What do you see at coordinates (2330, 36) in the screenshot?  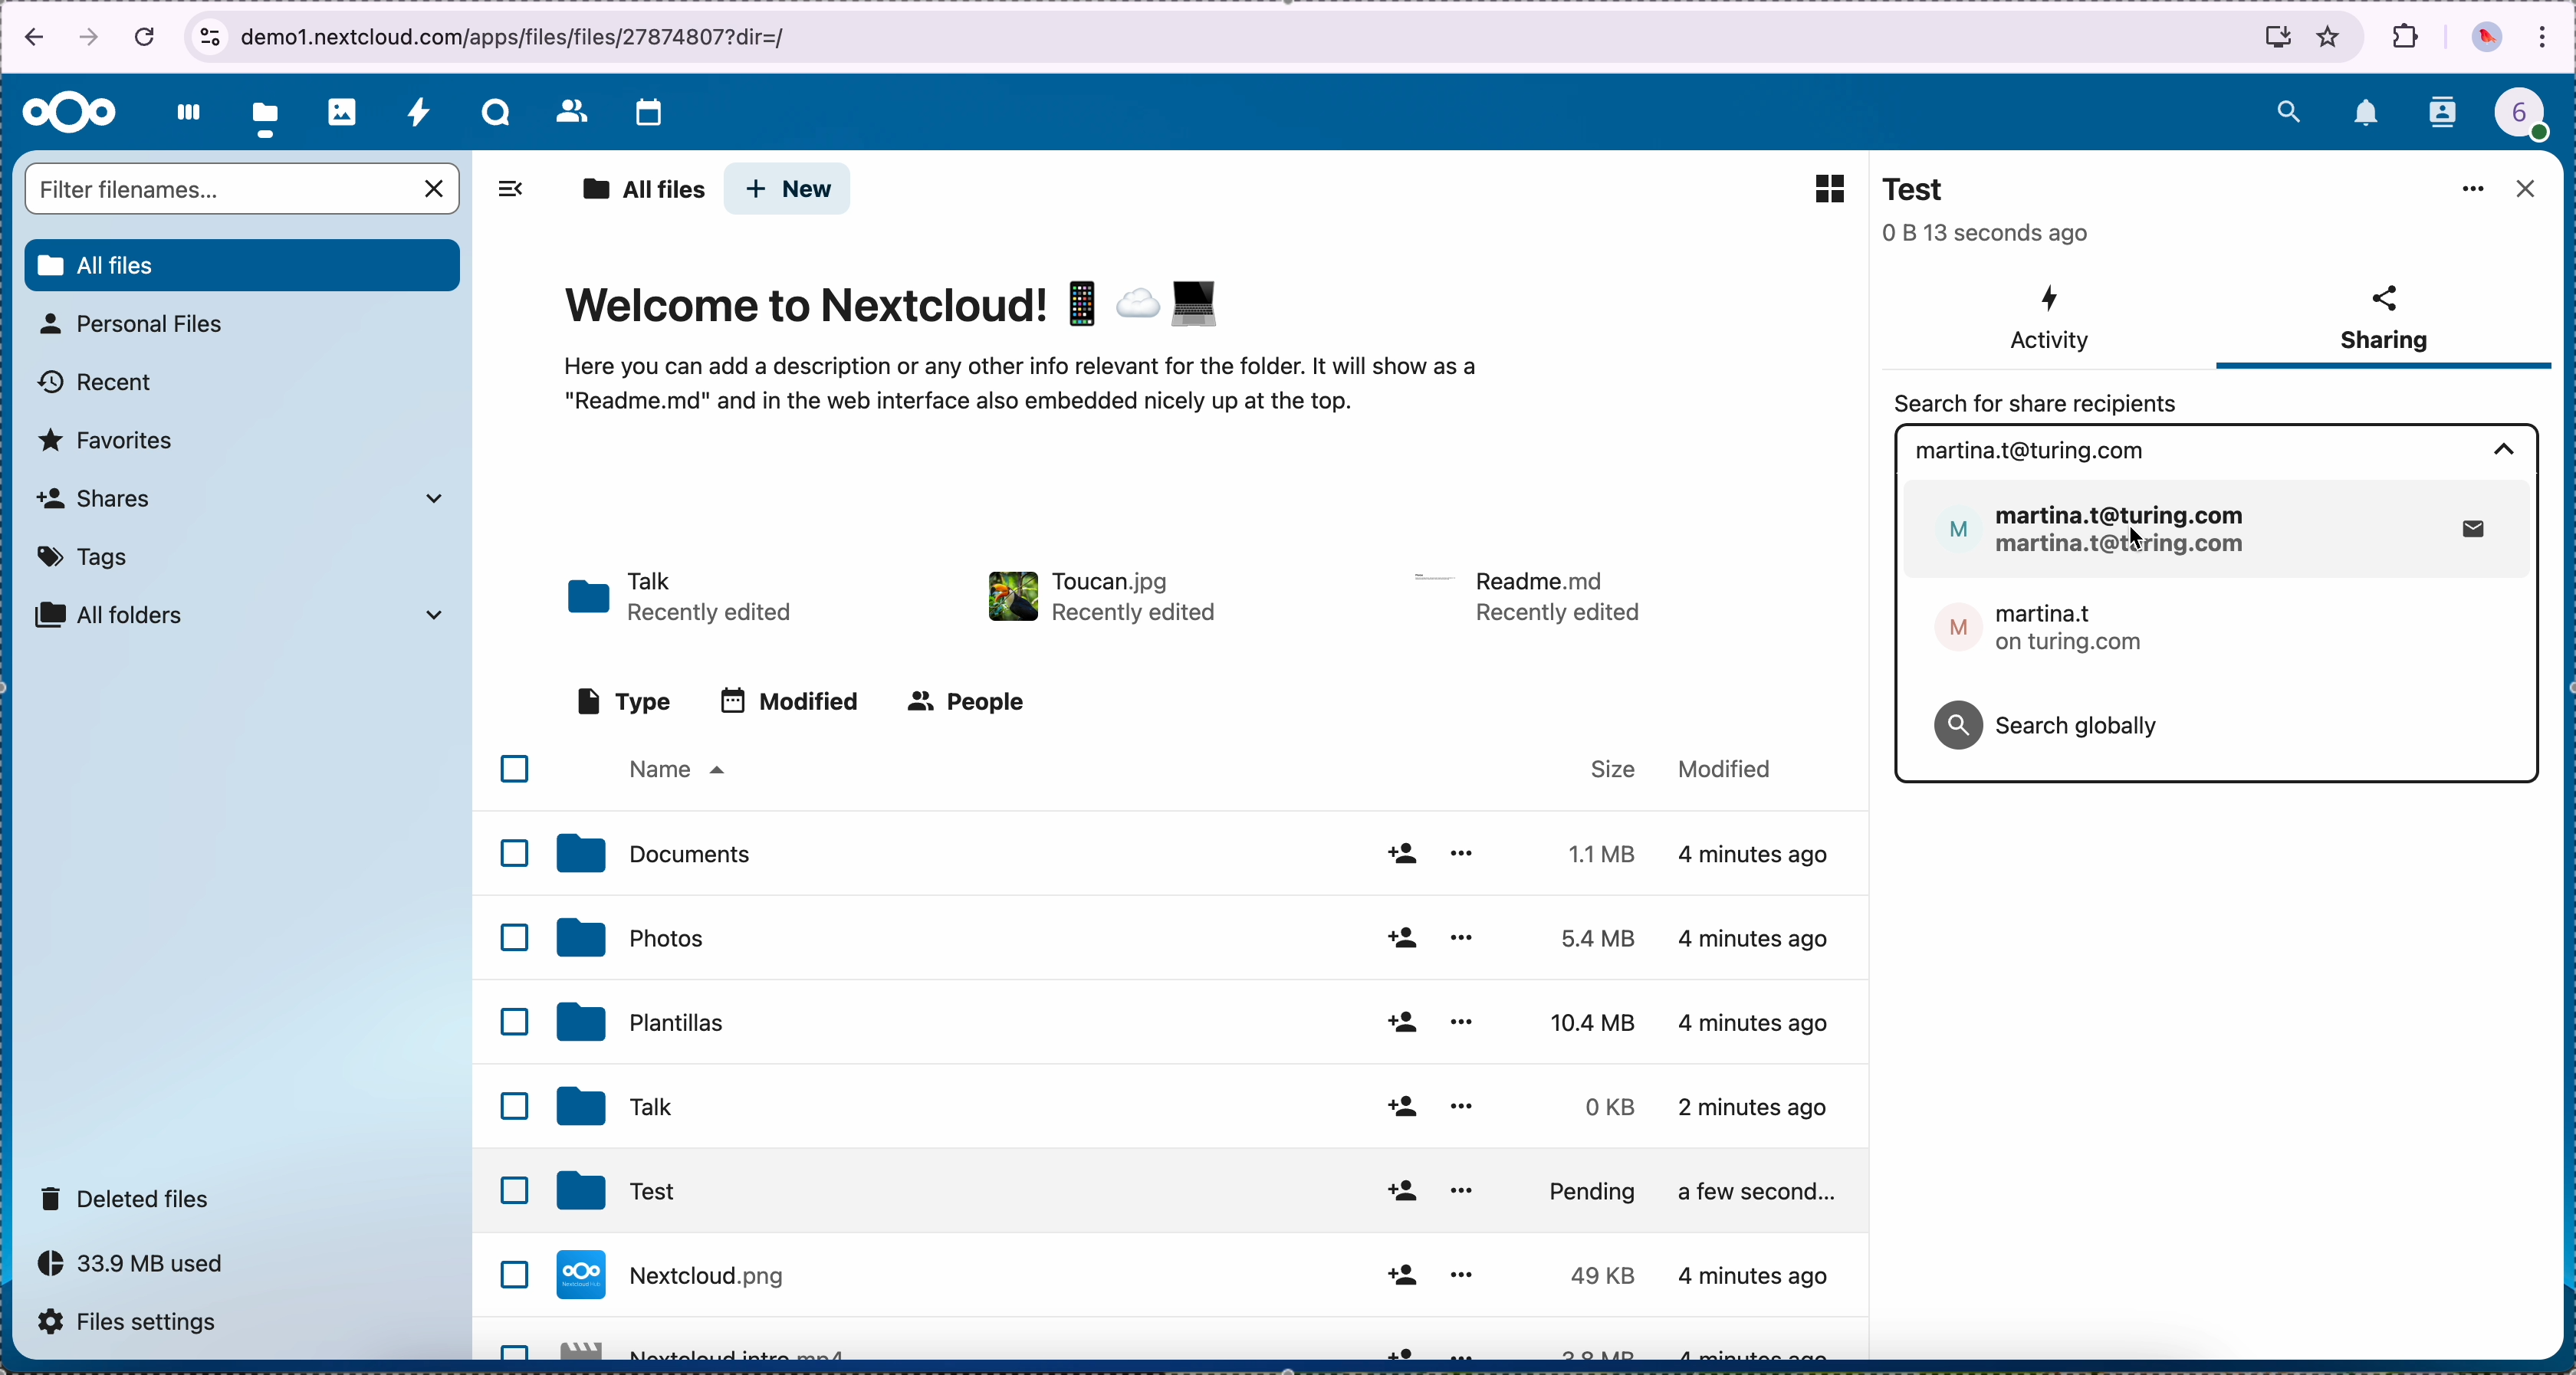 I see `favorites` at bounding box center [2330, 36].